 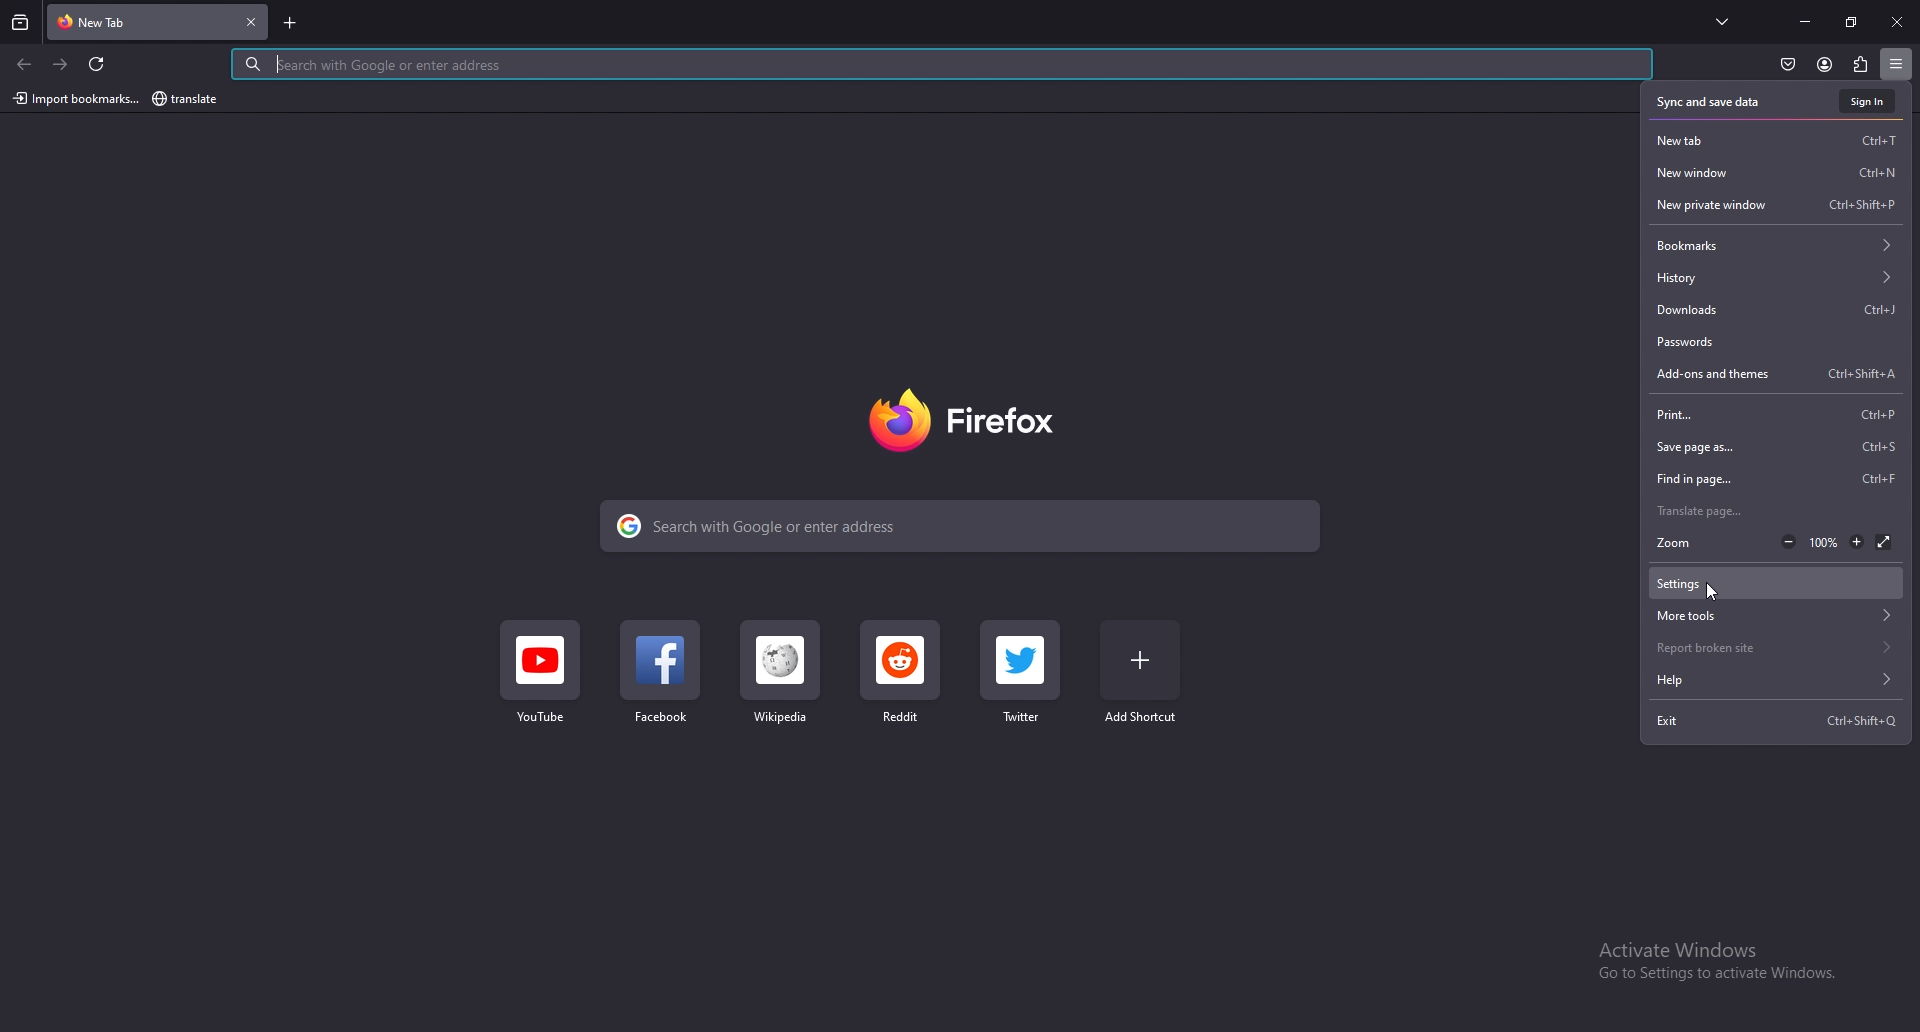 What do you see at coordinates (1778, 647) in the screenshot?
I see `report broken site` at bounding box center [1778, 647].